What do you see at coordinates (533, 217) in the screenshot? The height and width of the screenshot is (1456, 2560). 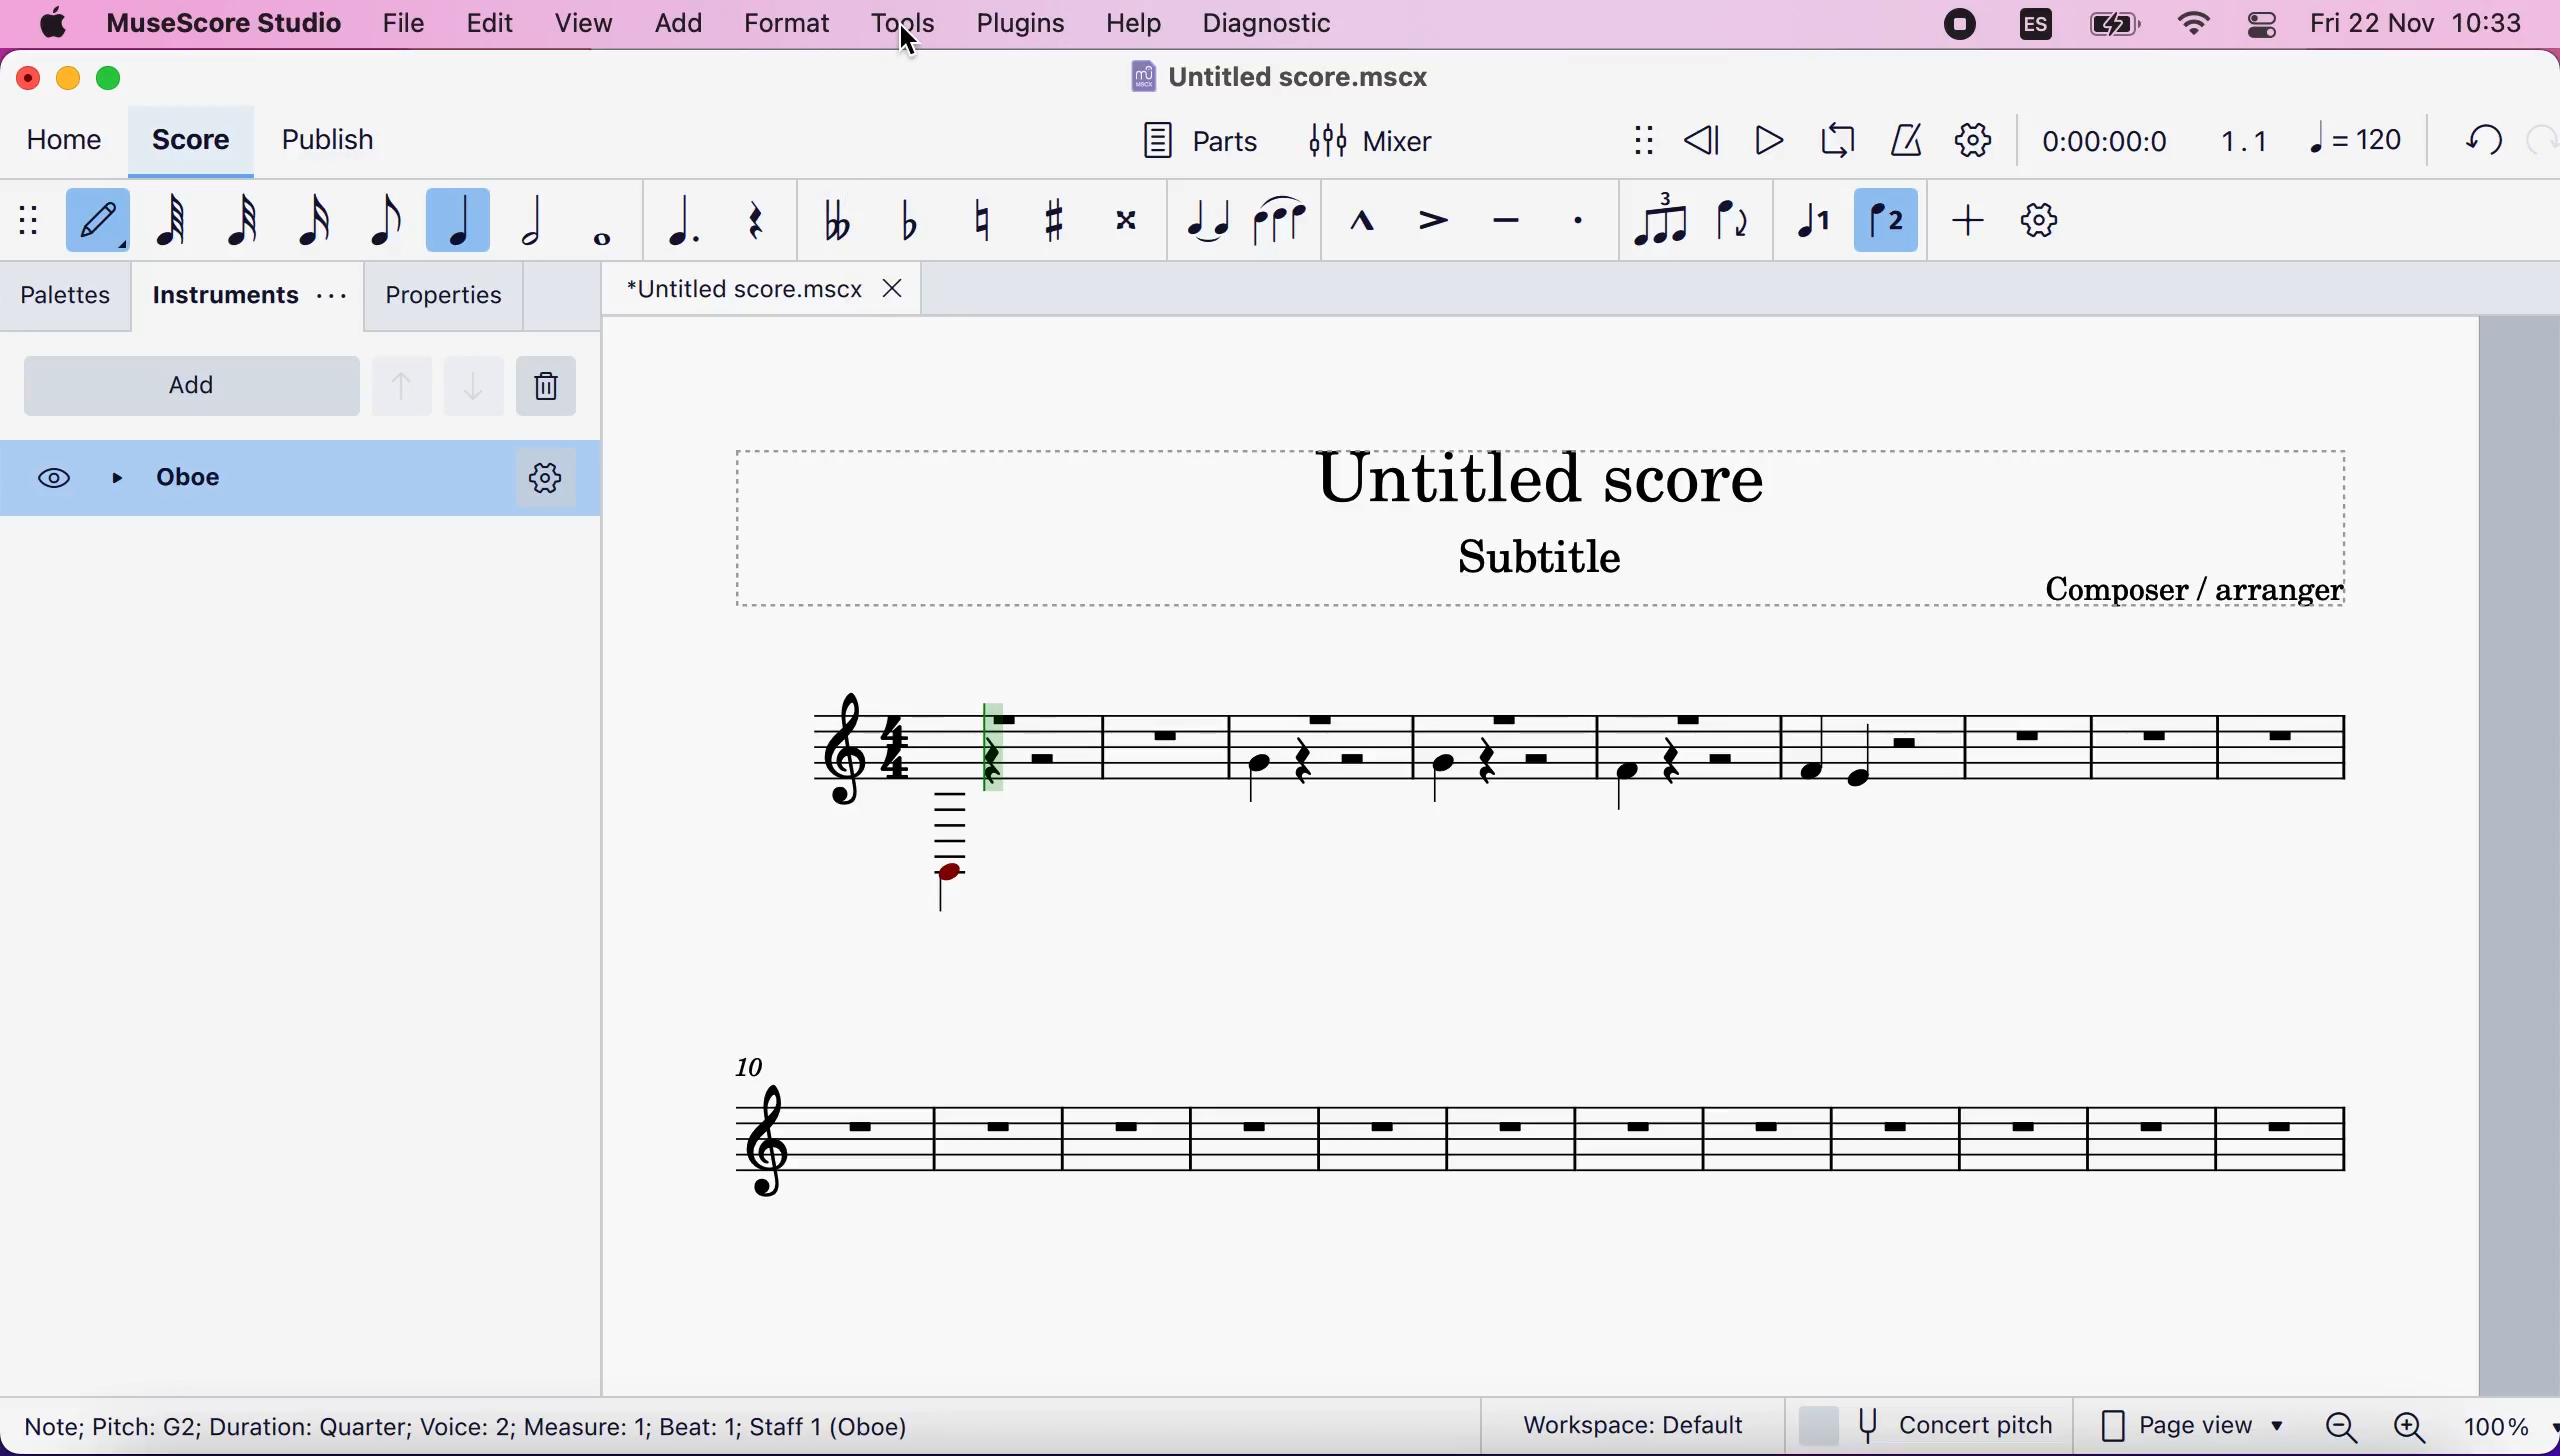 I see `half note` at bounding box center [533, 217].